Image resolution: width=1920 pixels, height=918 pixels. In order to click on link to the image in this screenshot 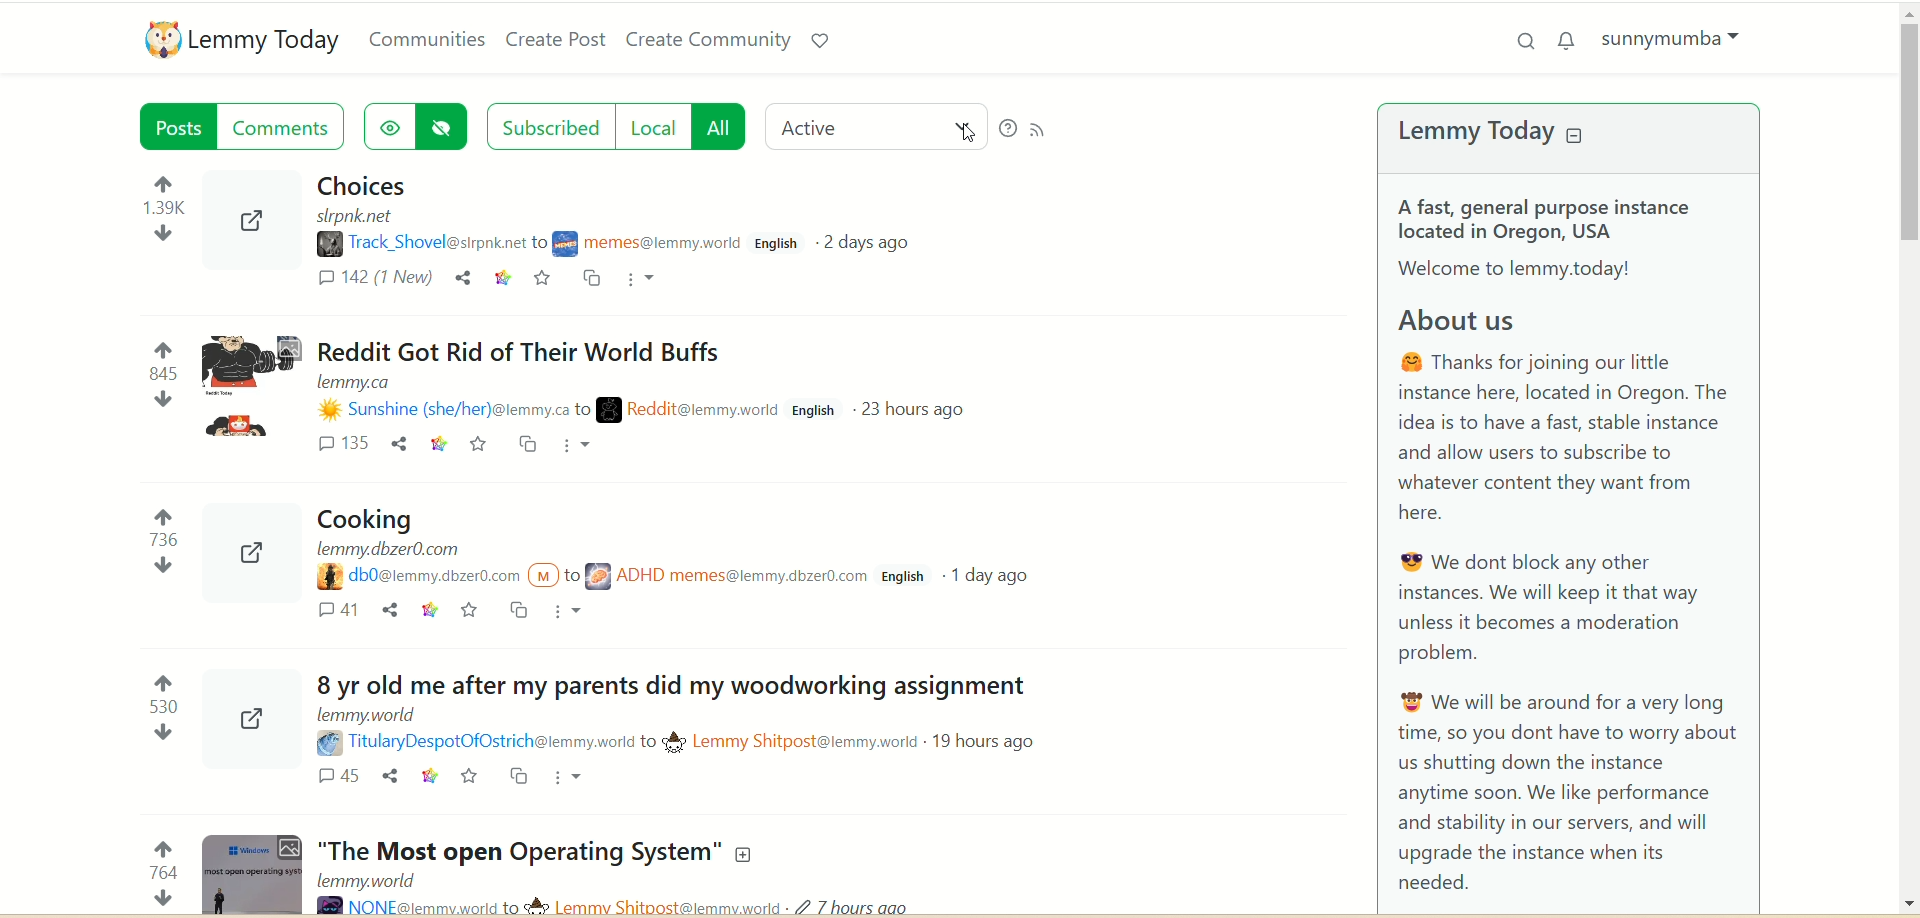, I will do `click(233, 717)`.